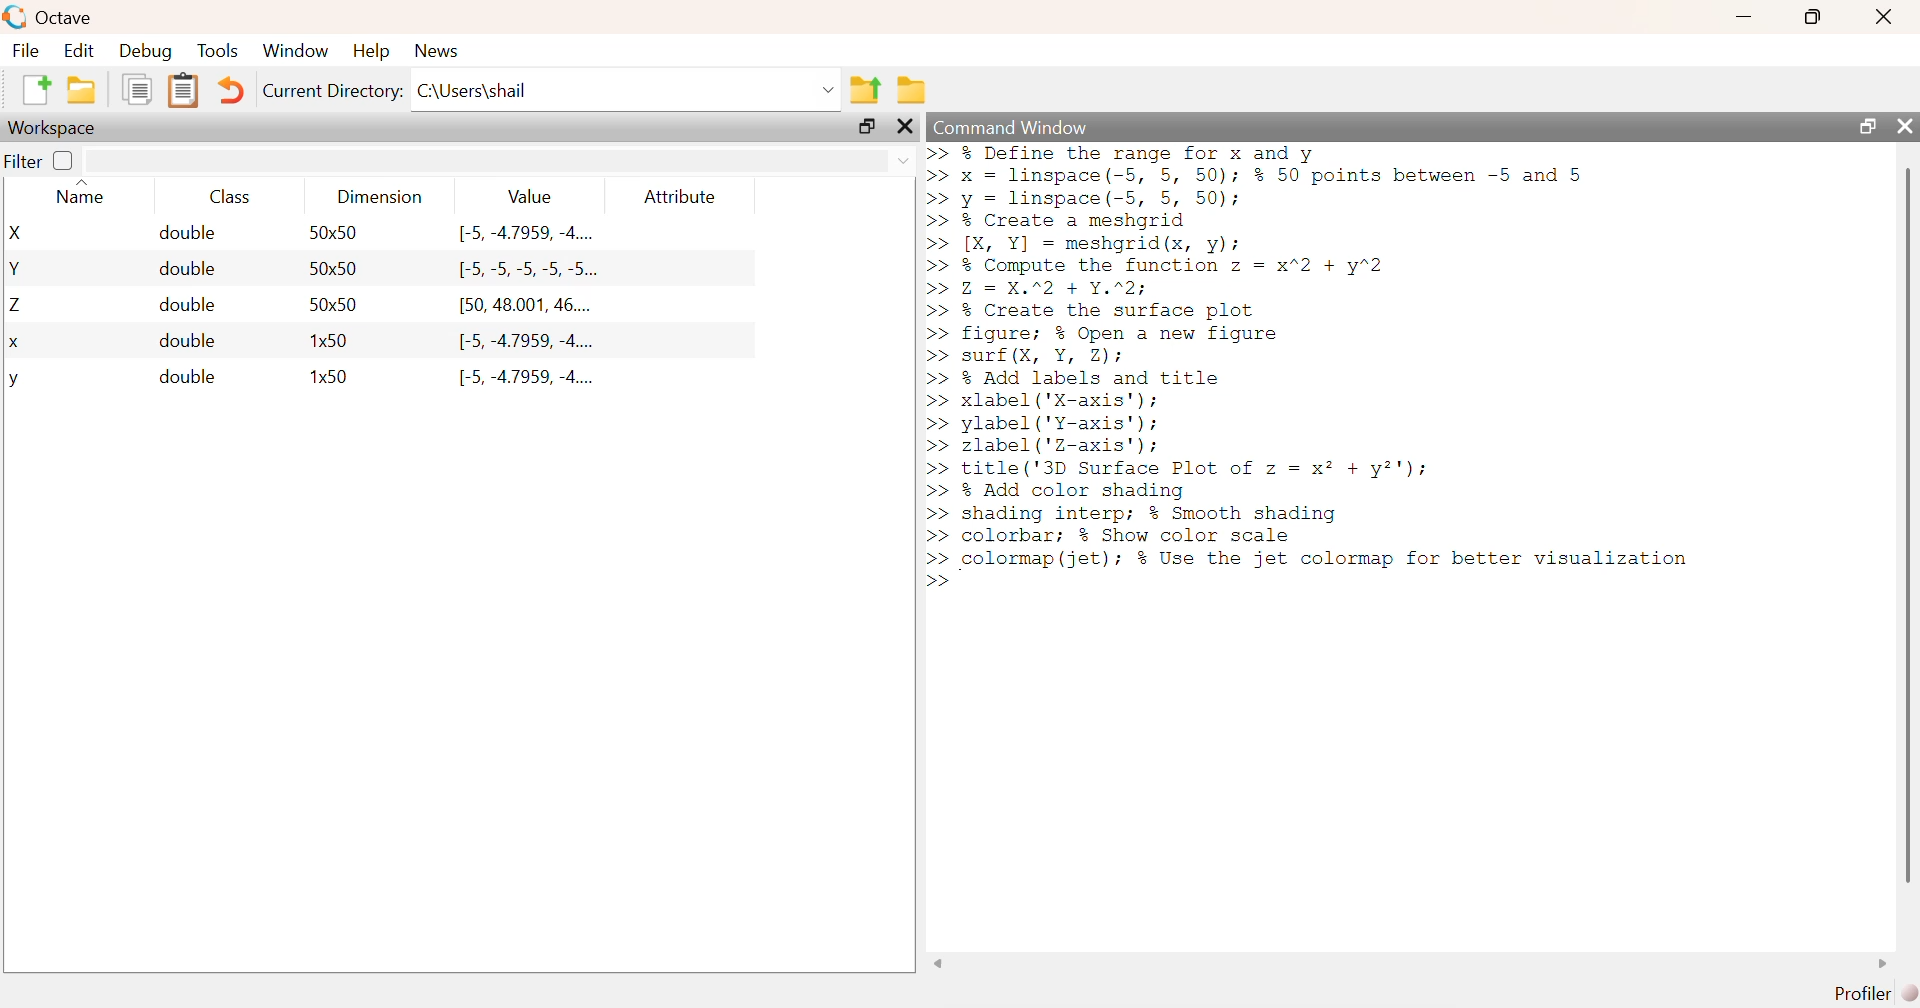 The image size is (1920, 1008). I want to click on Logo, so click(17, 18).